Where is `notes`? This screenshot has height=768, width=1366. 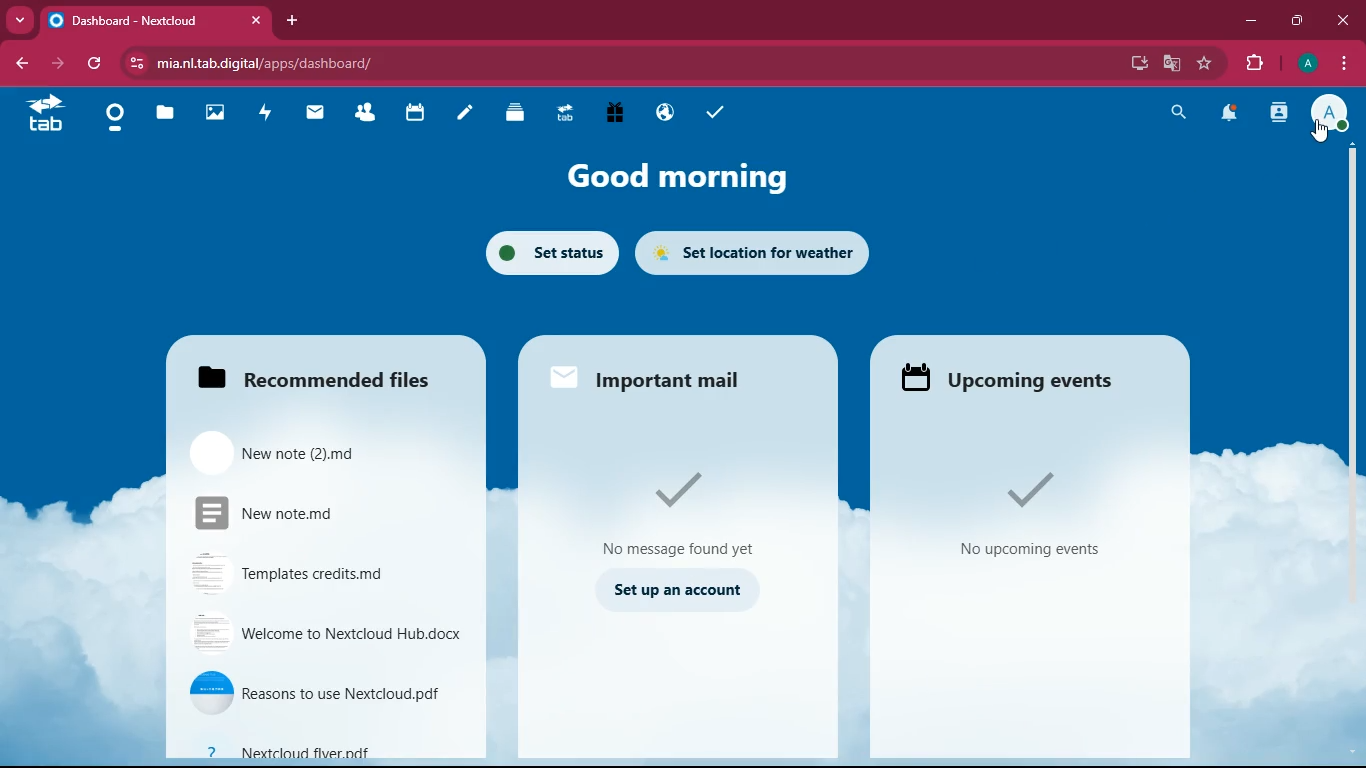
notes is located at coordinates (461, 115).